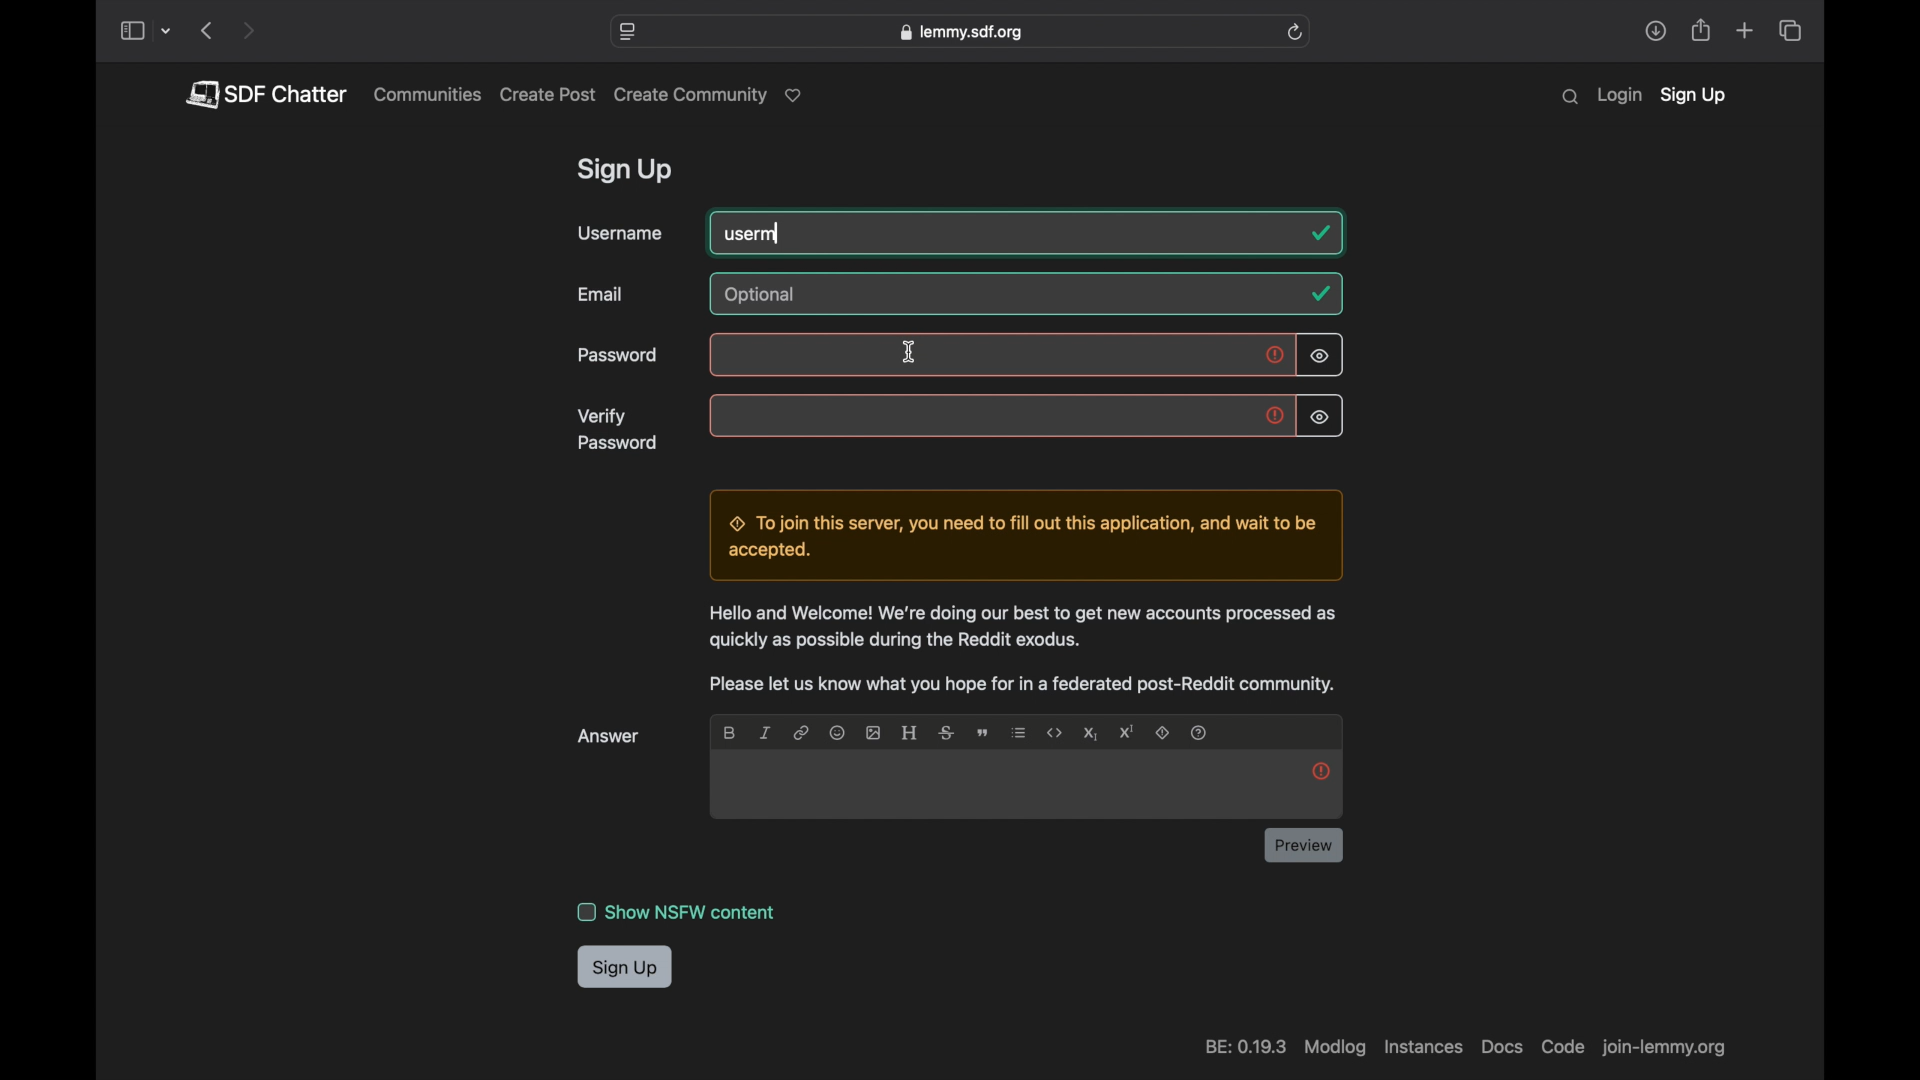 The height and width of the screenshot is (1080, 1920). Describe the element at coordinates (1322, 233) in the screenshot. I see `tick mark` at that location.